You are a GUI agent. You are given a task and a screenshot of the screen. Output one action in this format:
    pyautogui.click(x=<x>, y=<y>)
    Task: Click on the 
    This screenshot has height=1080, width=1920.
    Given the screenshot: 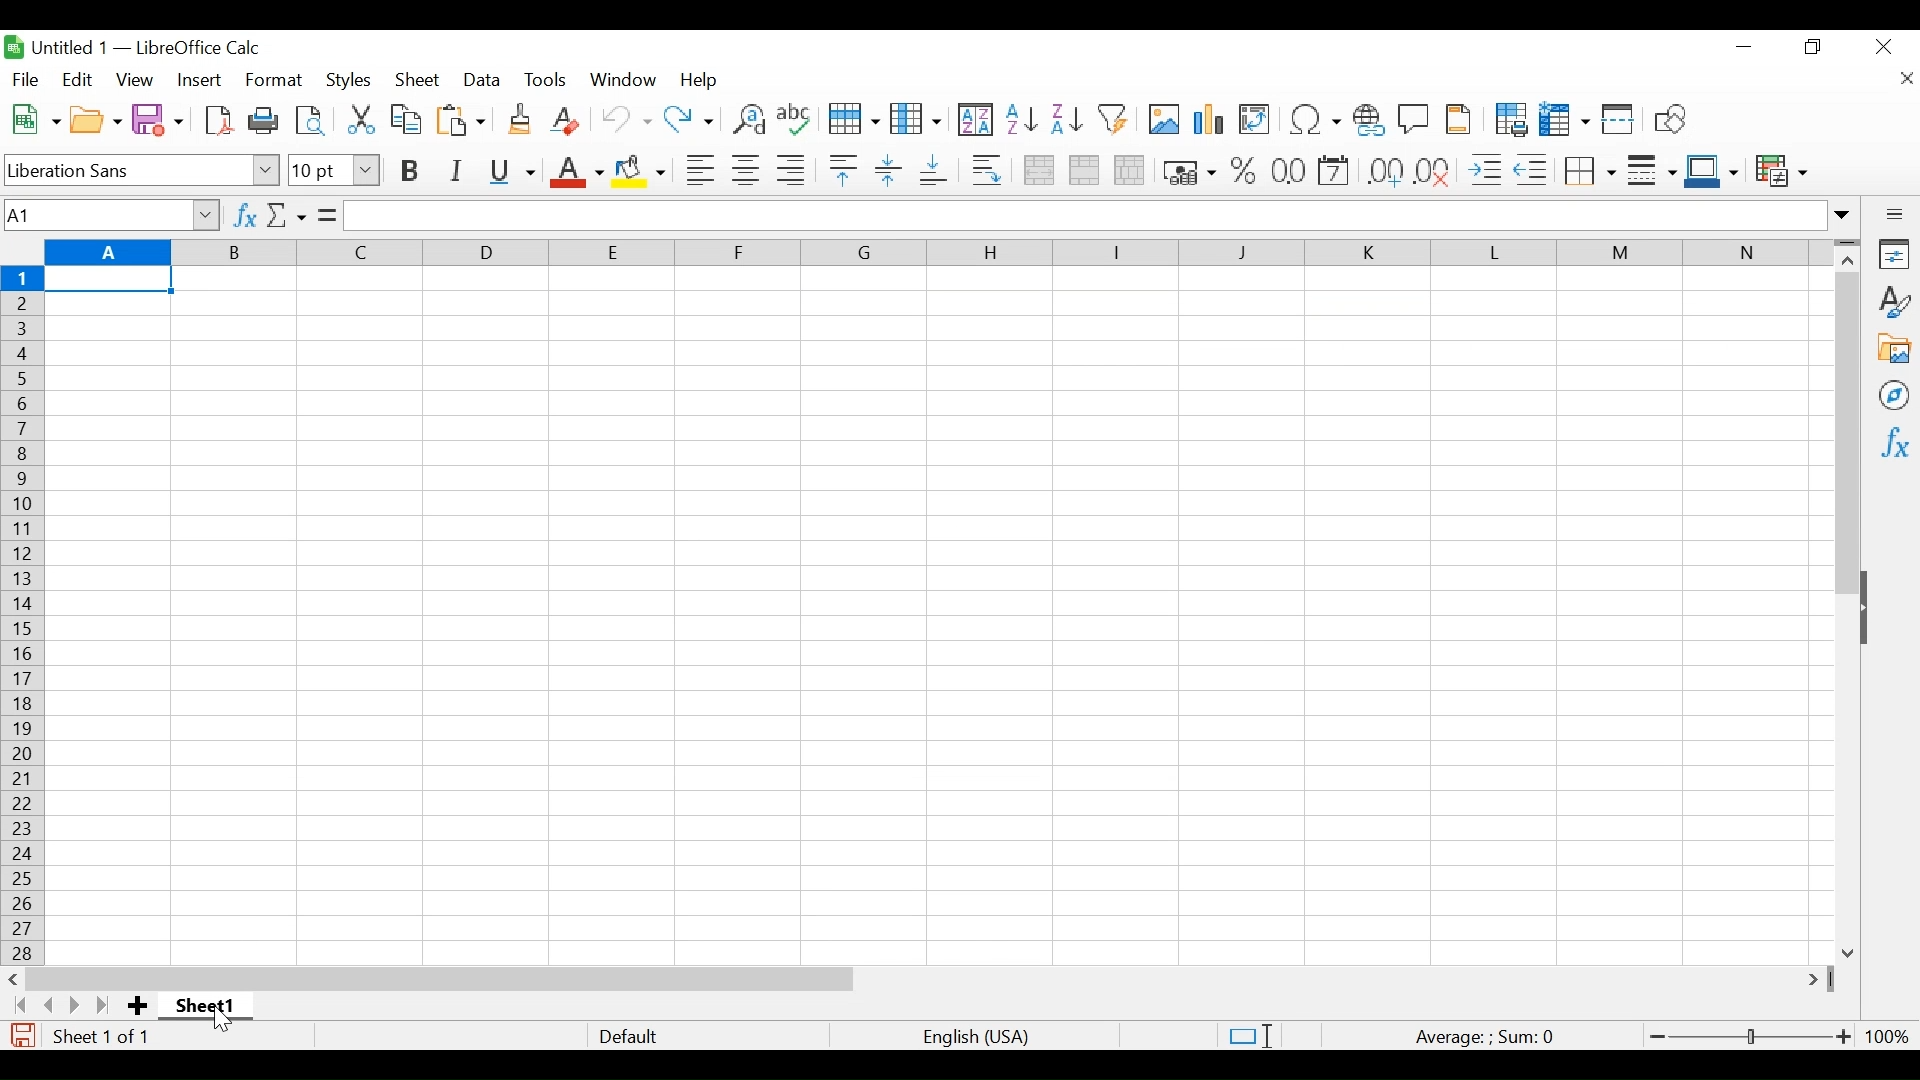 What is the action you would take?
    pyautogui.click(x=939, y=615)
    